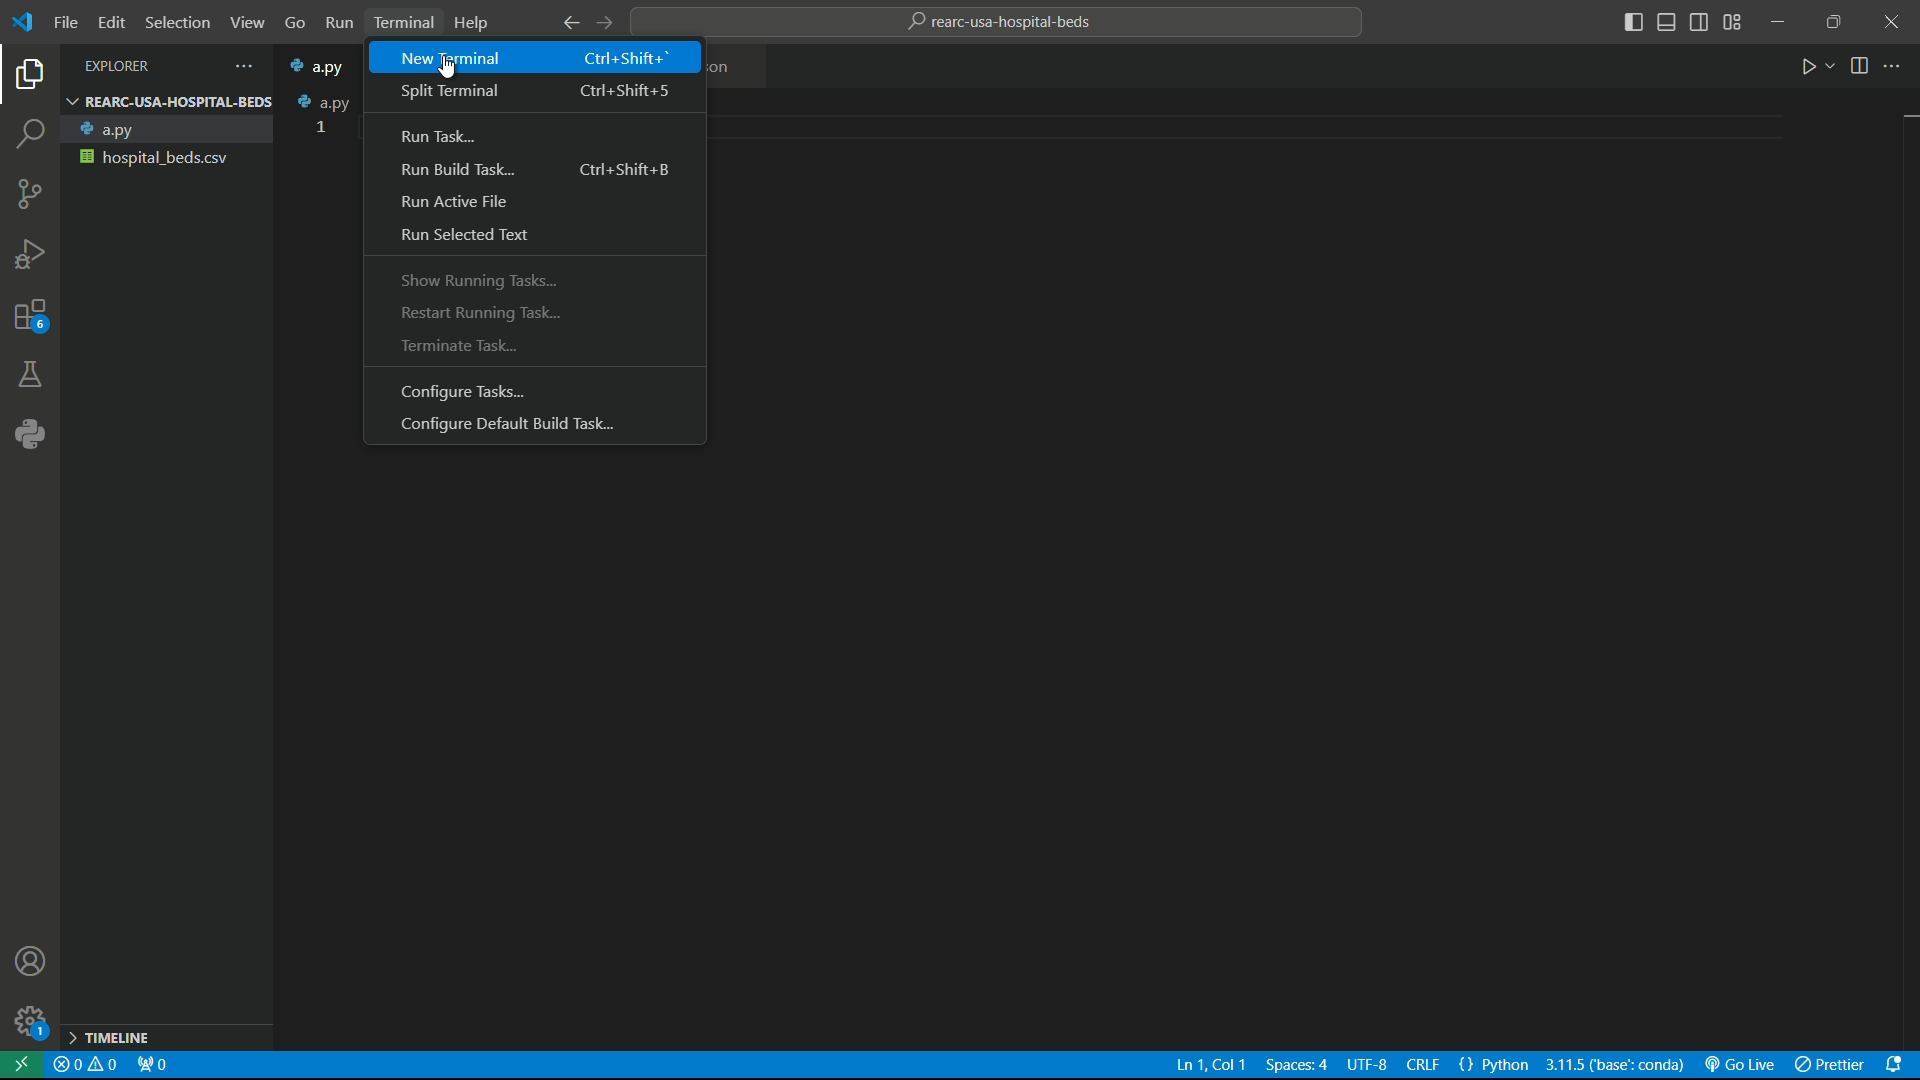 The width and height of the screenshot is (1920, 1080). I want to click on configure default build task, so click(532, 426).